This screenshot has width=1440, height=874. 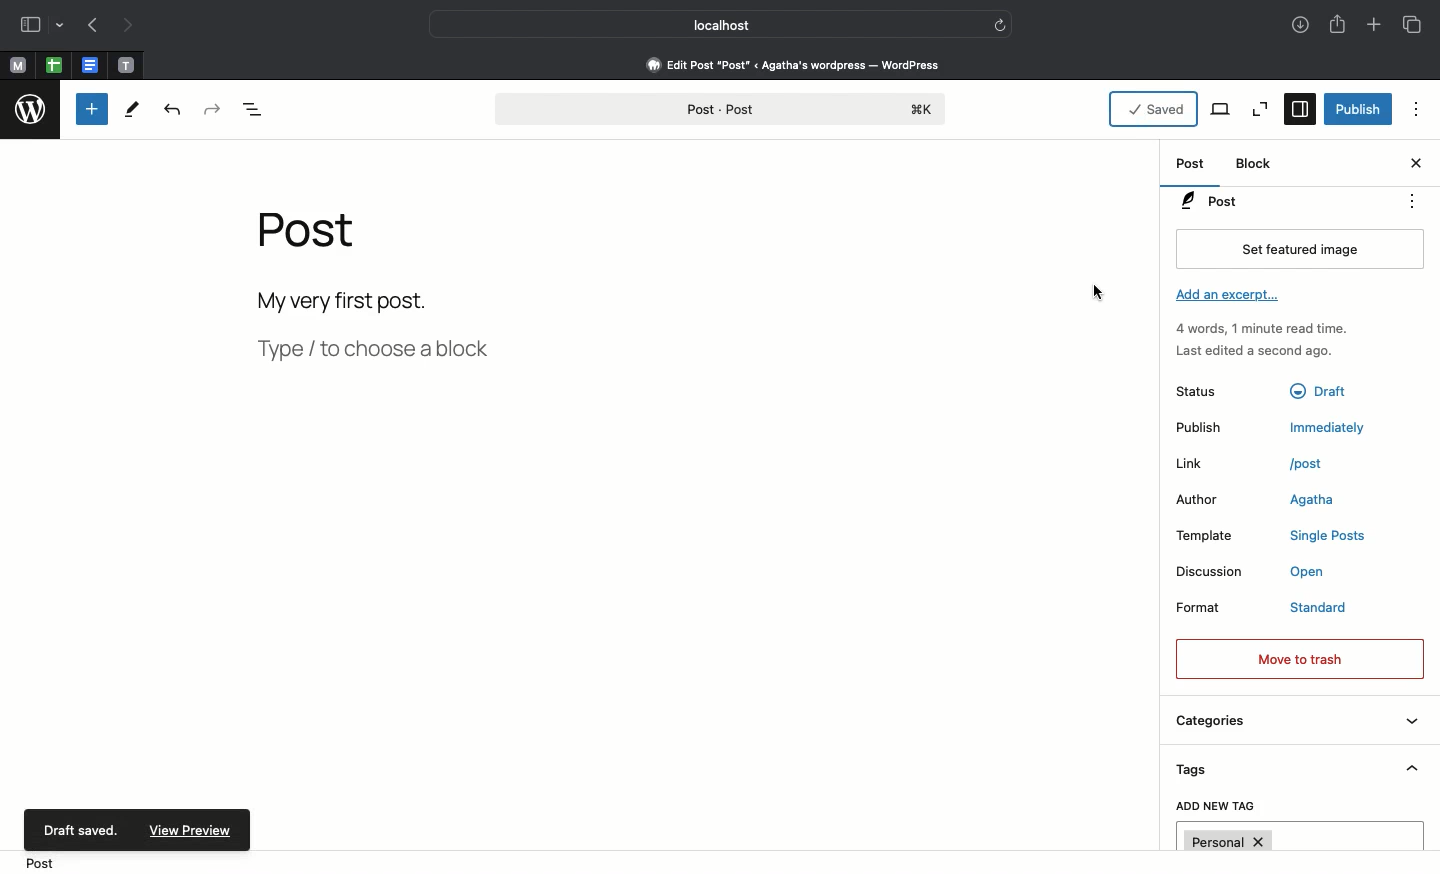 I want to click on Document overview, so click(x=255, y=114).